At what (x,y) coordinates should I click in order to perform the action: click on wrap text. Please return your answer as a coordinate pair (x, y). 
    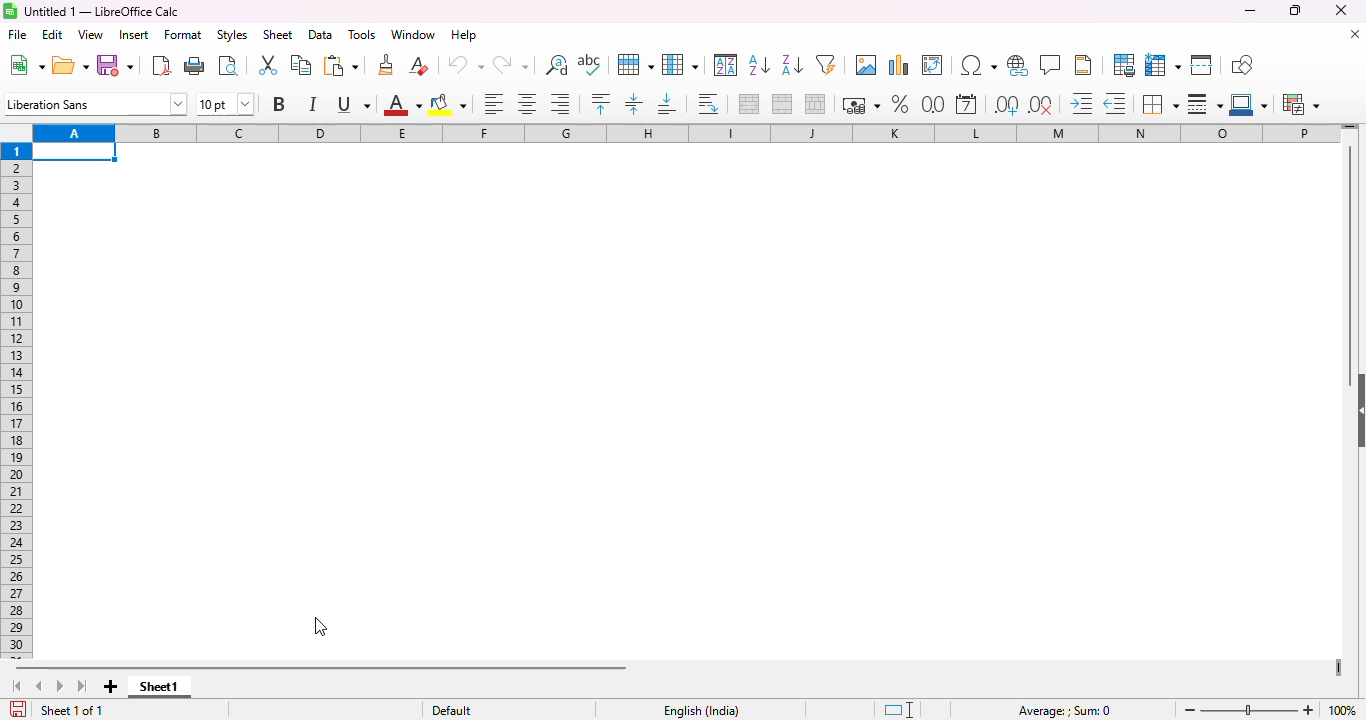
    Looking at the image, I should click on (708, 103).